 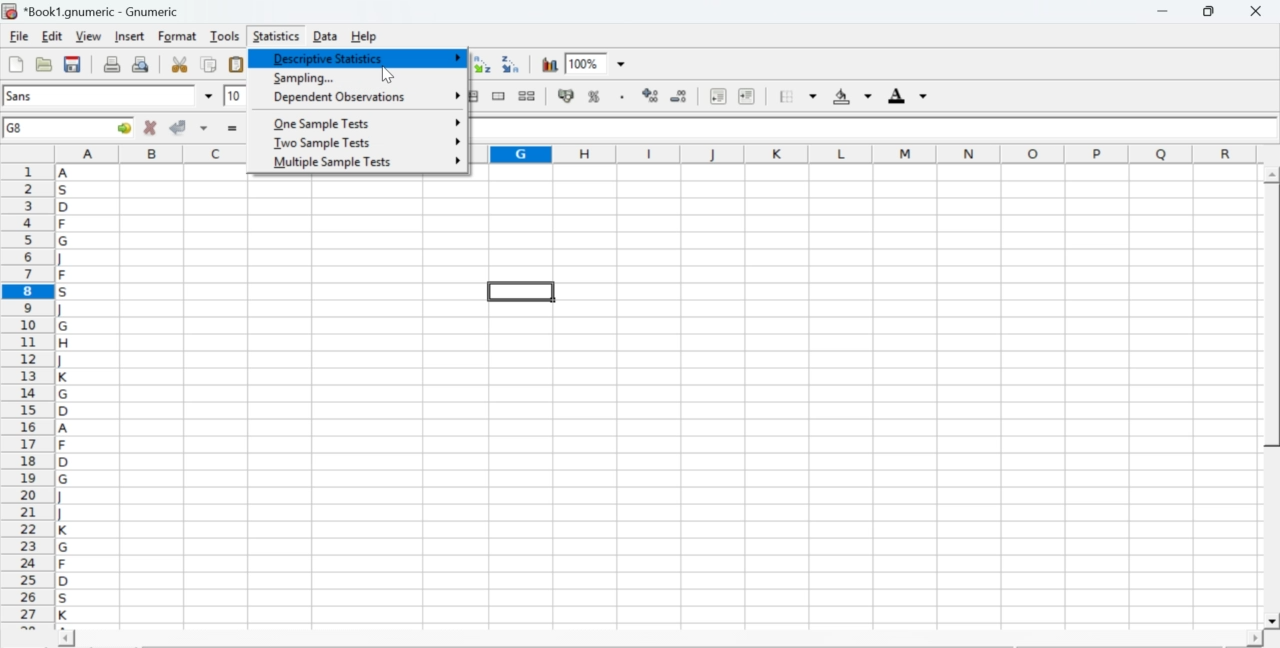 I want to click on descriptive statistics, so click(x=326, y=57).